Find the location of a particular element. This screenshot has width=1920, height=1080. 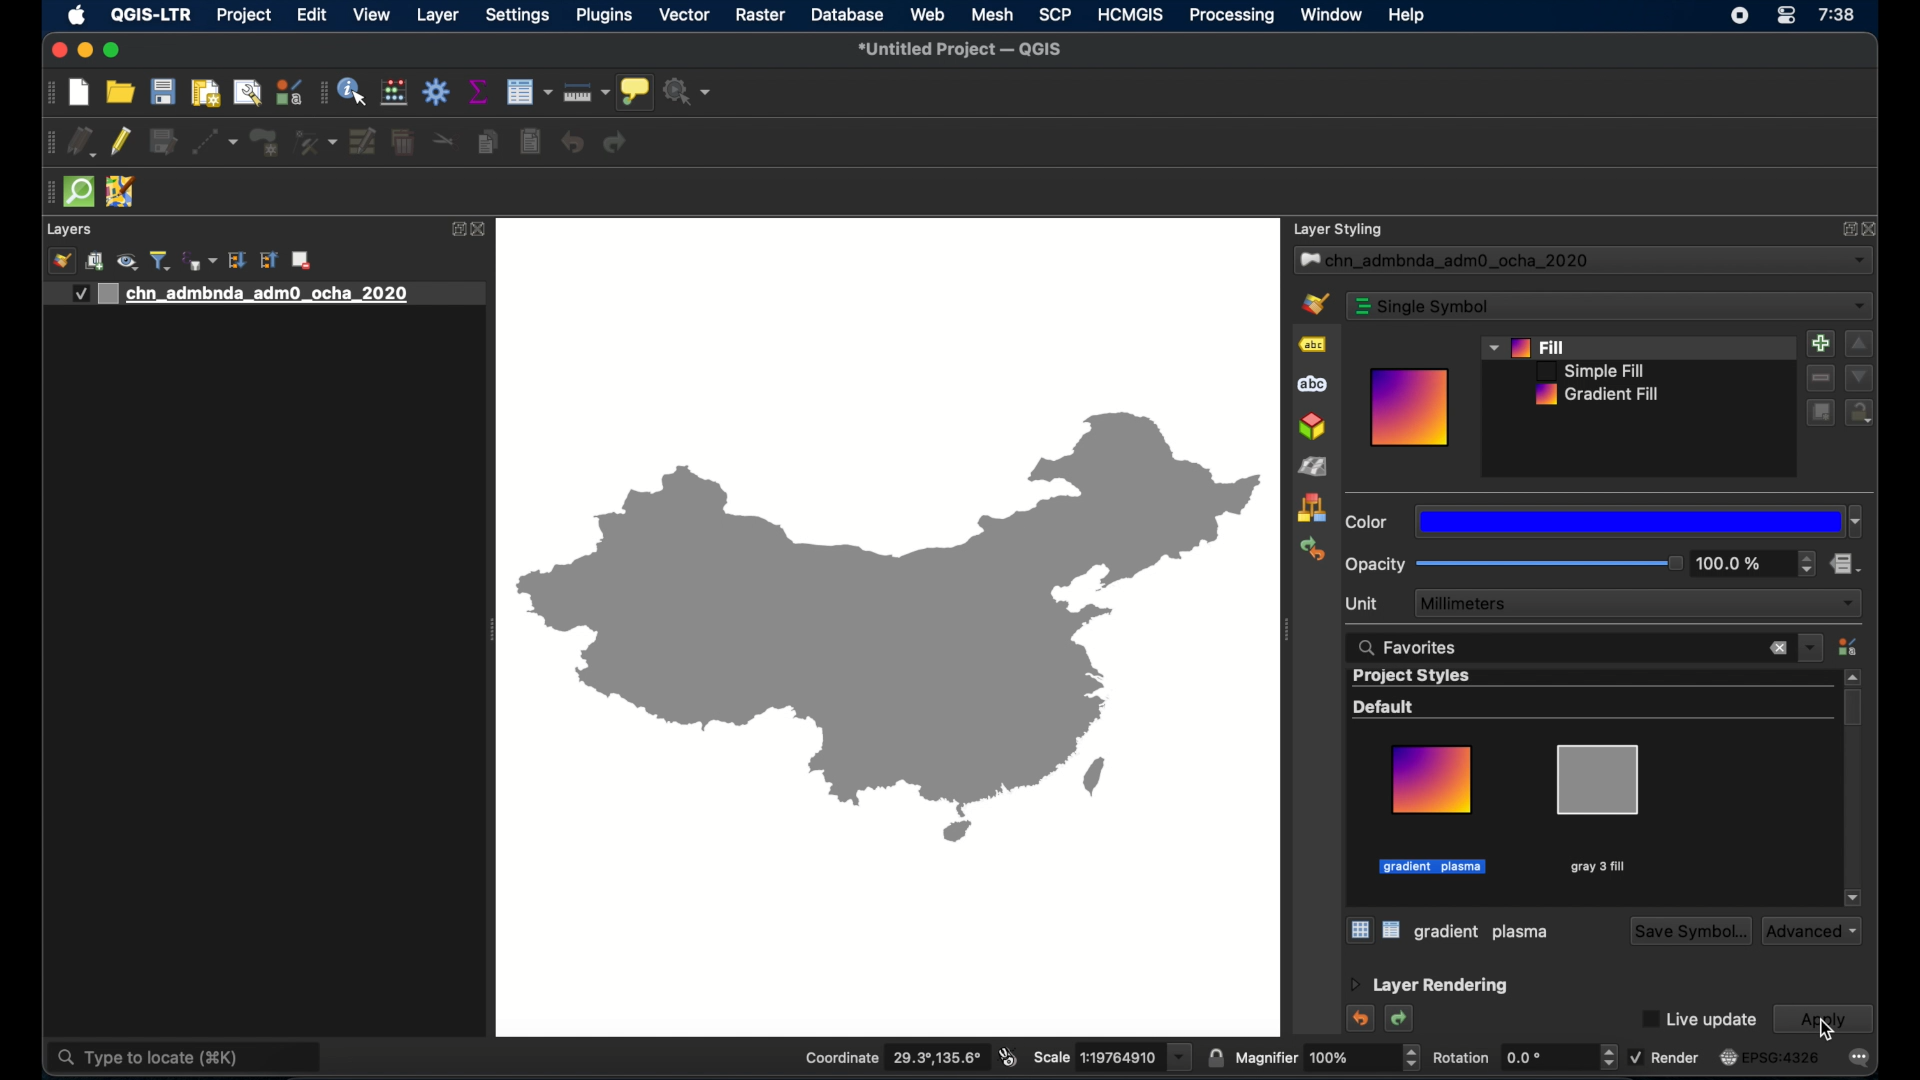

delete selected is located at coordinates (405, 143).